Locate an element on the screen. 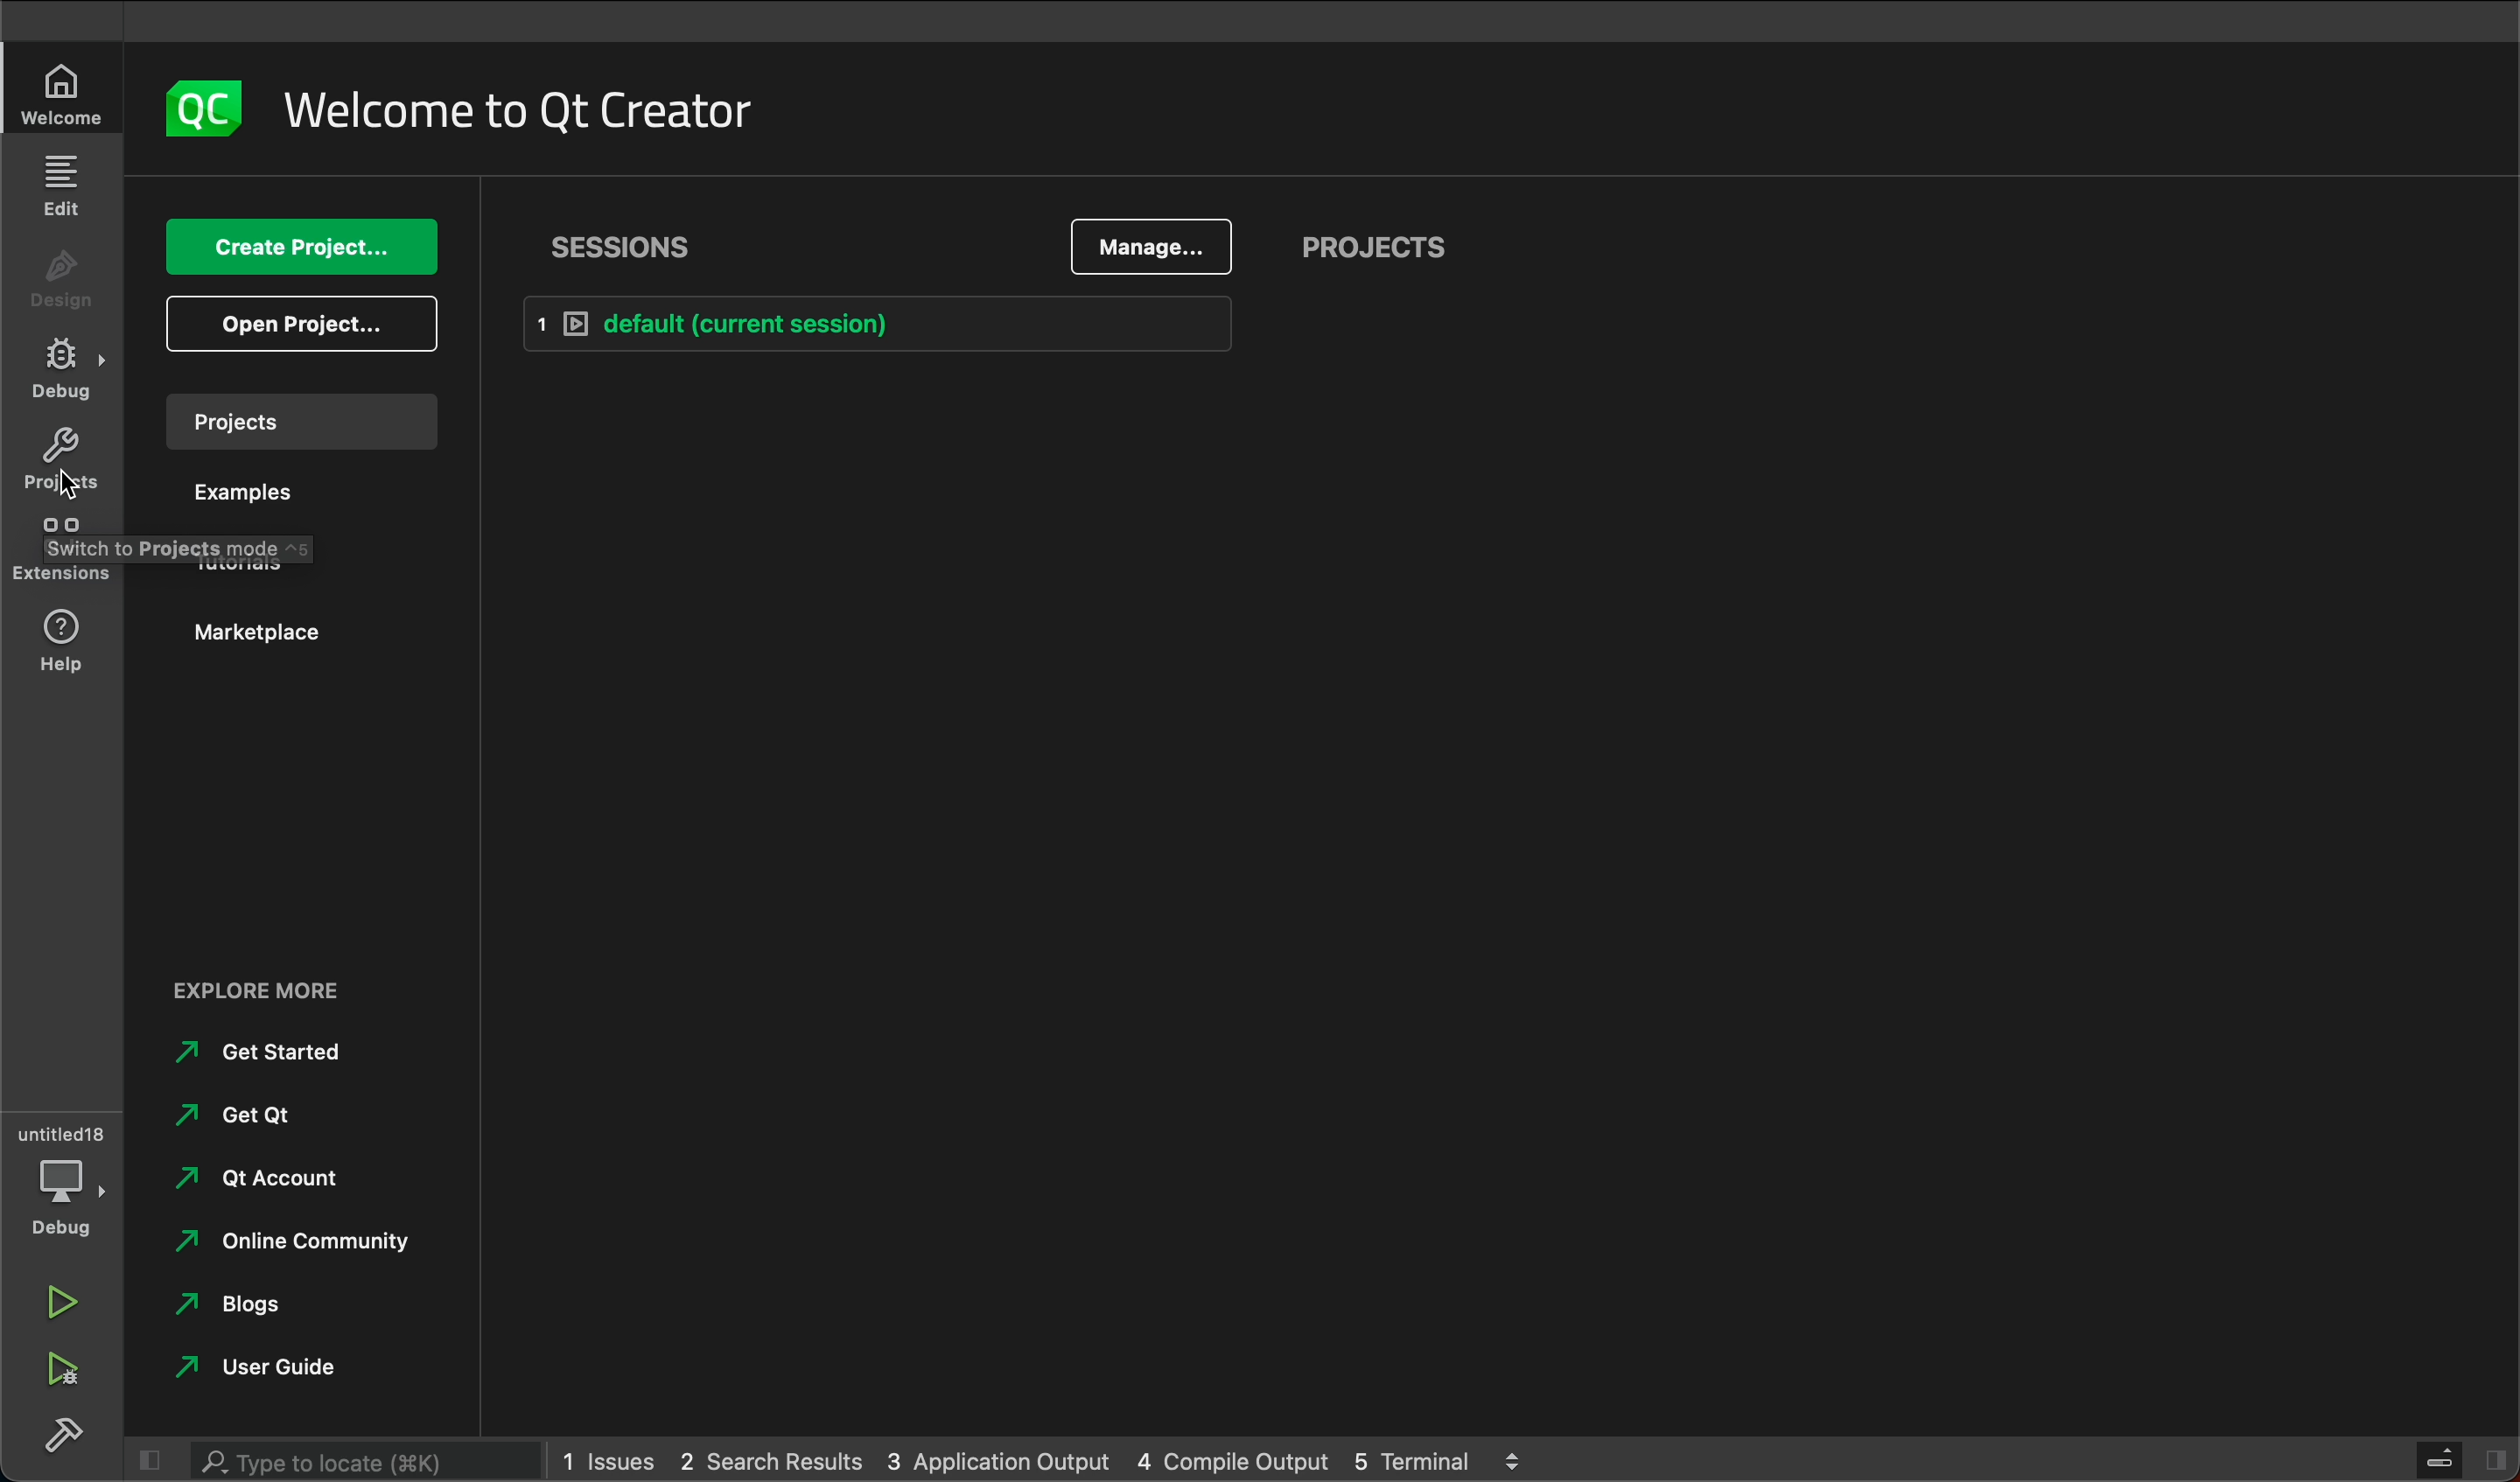  2 Search Results is located at coordinates (770, 1459).